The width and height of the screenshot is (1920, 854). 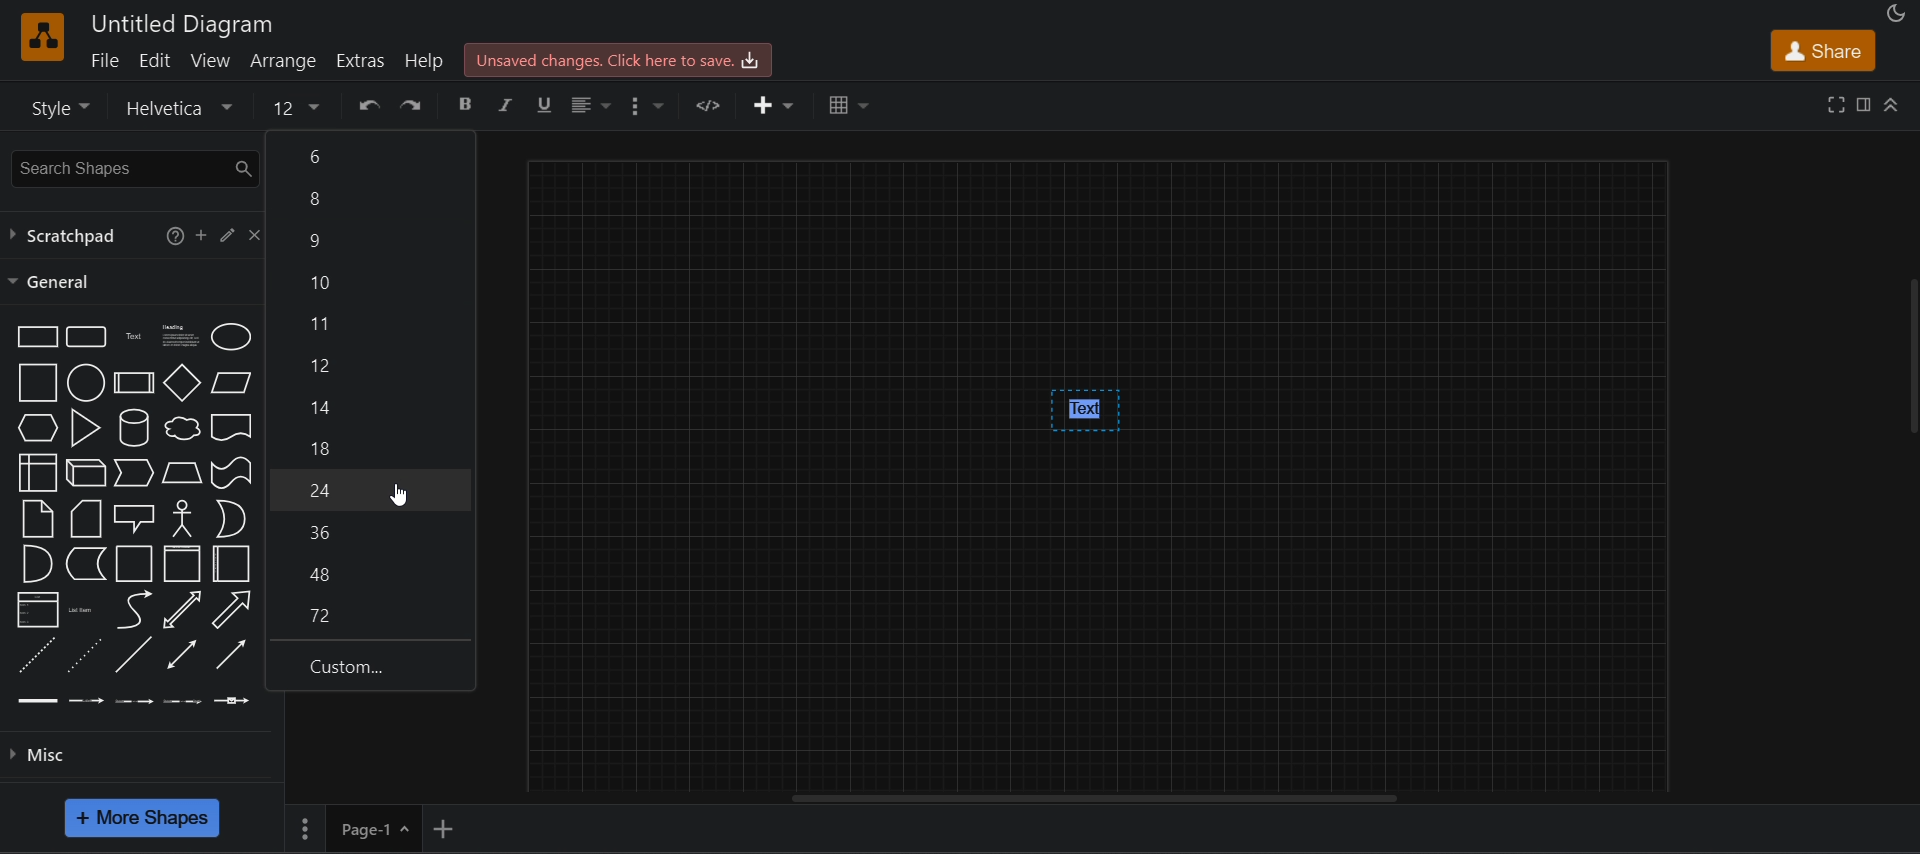 What do you see at coordinates (154, 60) in the screenshot?
I see `edit` at bounding box center [154, 60].